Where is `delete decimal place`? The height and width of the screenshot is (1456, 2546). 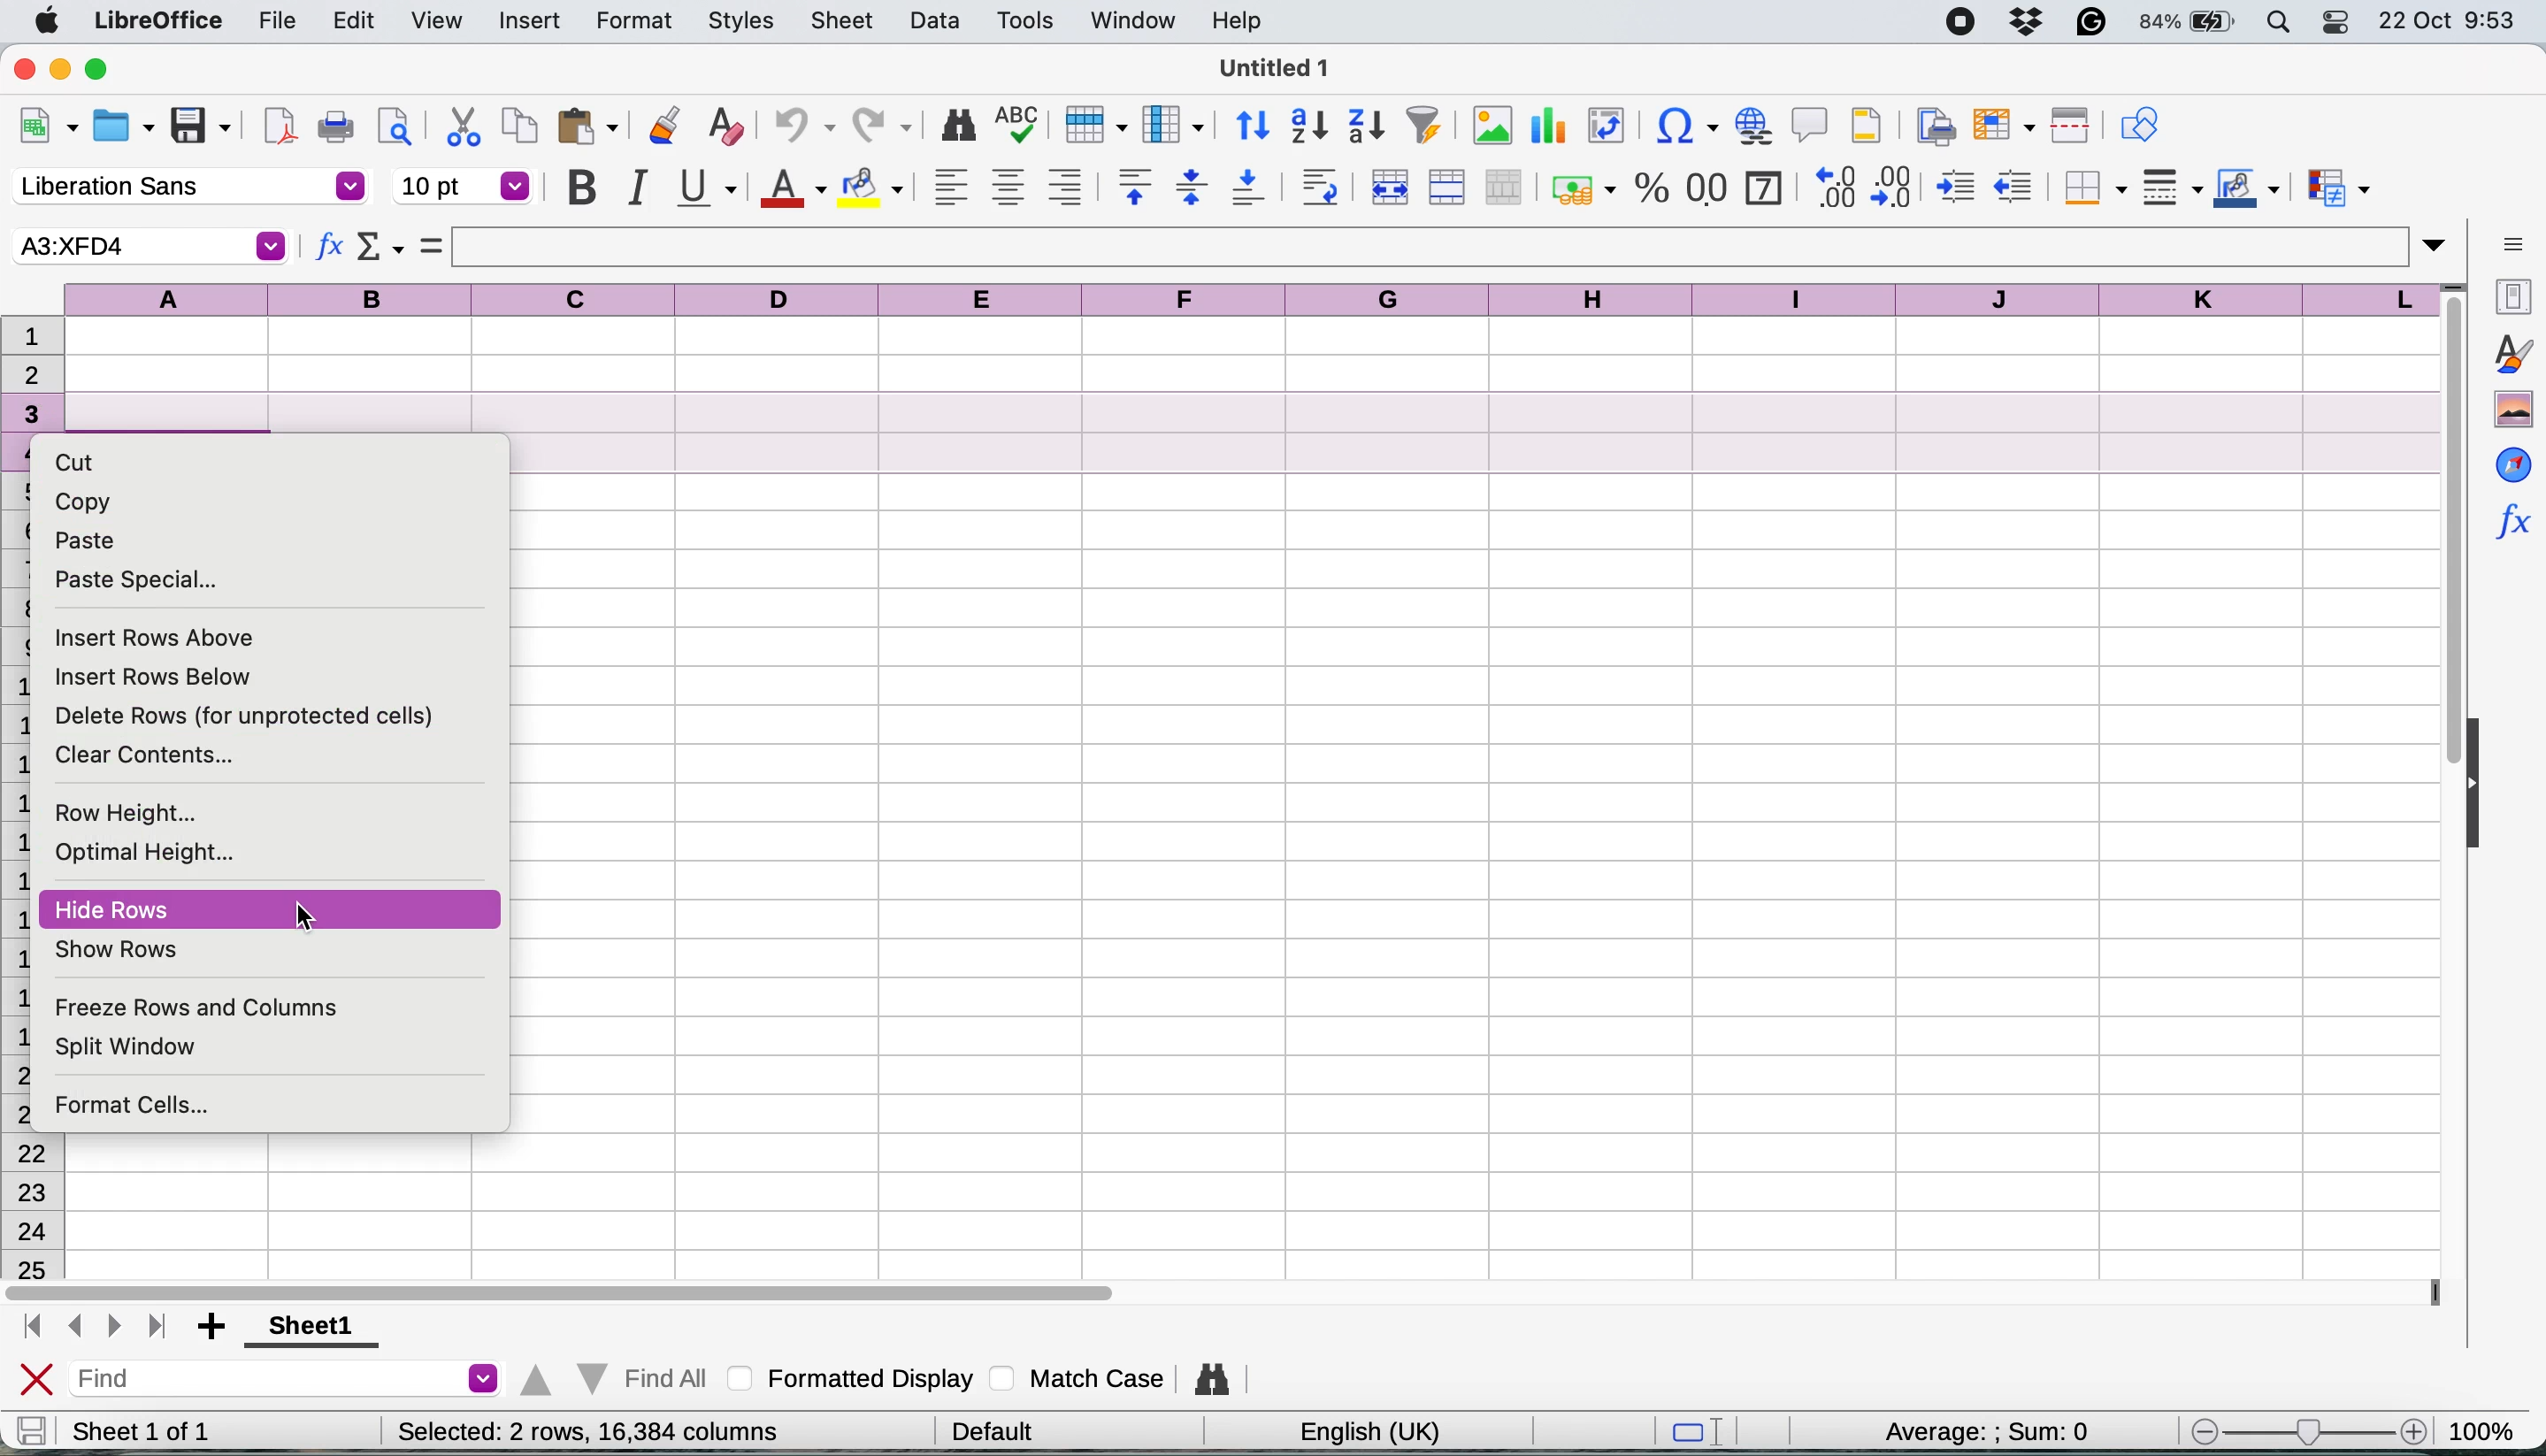 delete decimal place is located at coordinates (1897, 186).